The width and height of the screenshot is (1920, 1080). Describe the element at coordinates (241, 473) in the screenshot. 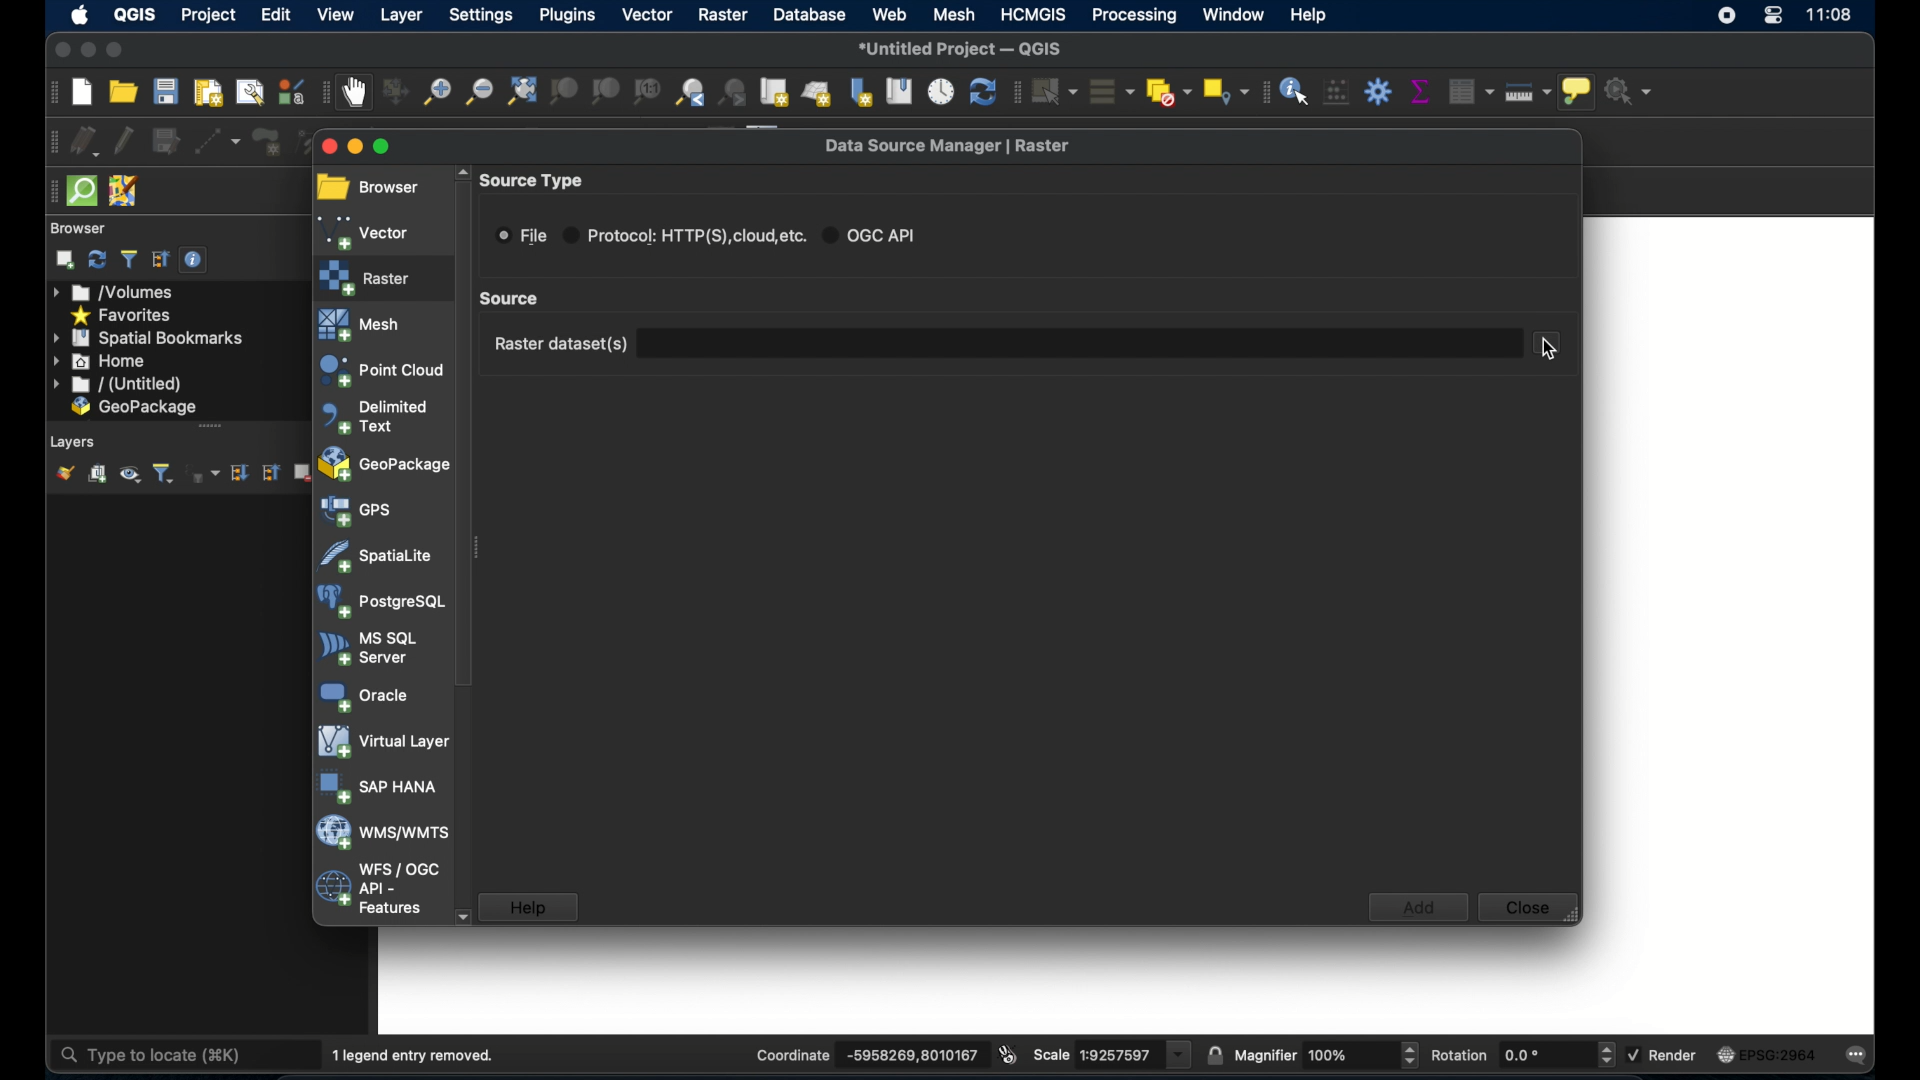

I see `expand all` at that location.